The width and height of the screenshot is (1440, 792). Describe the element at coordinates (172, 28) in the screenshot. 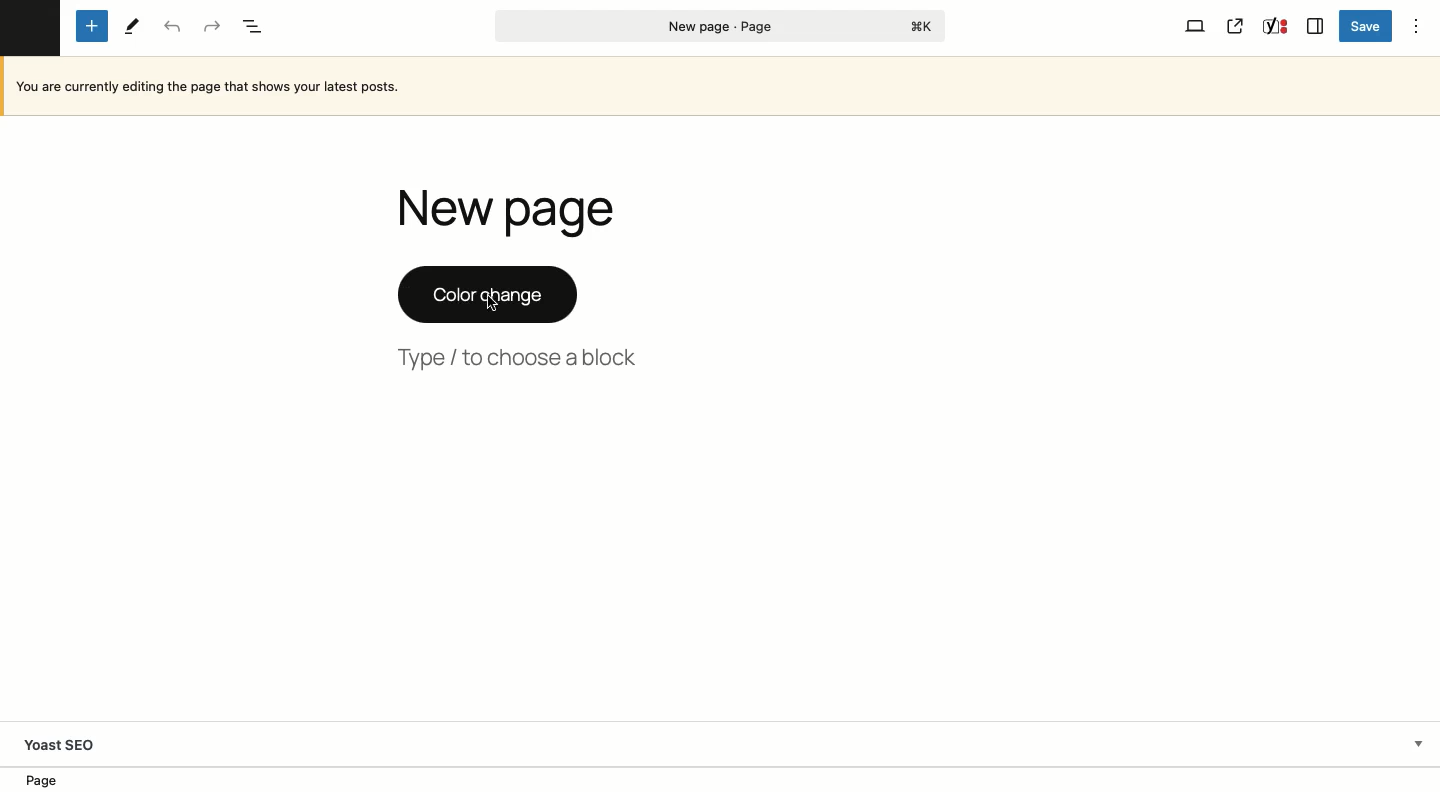

I see `Undo` at that location.